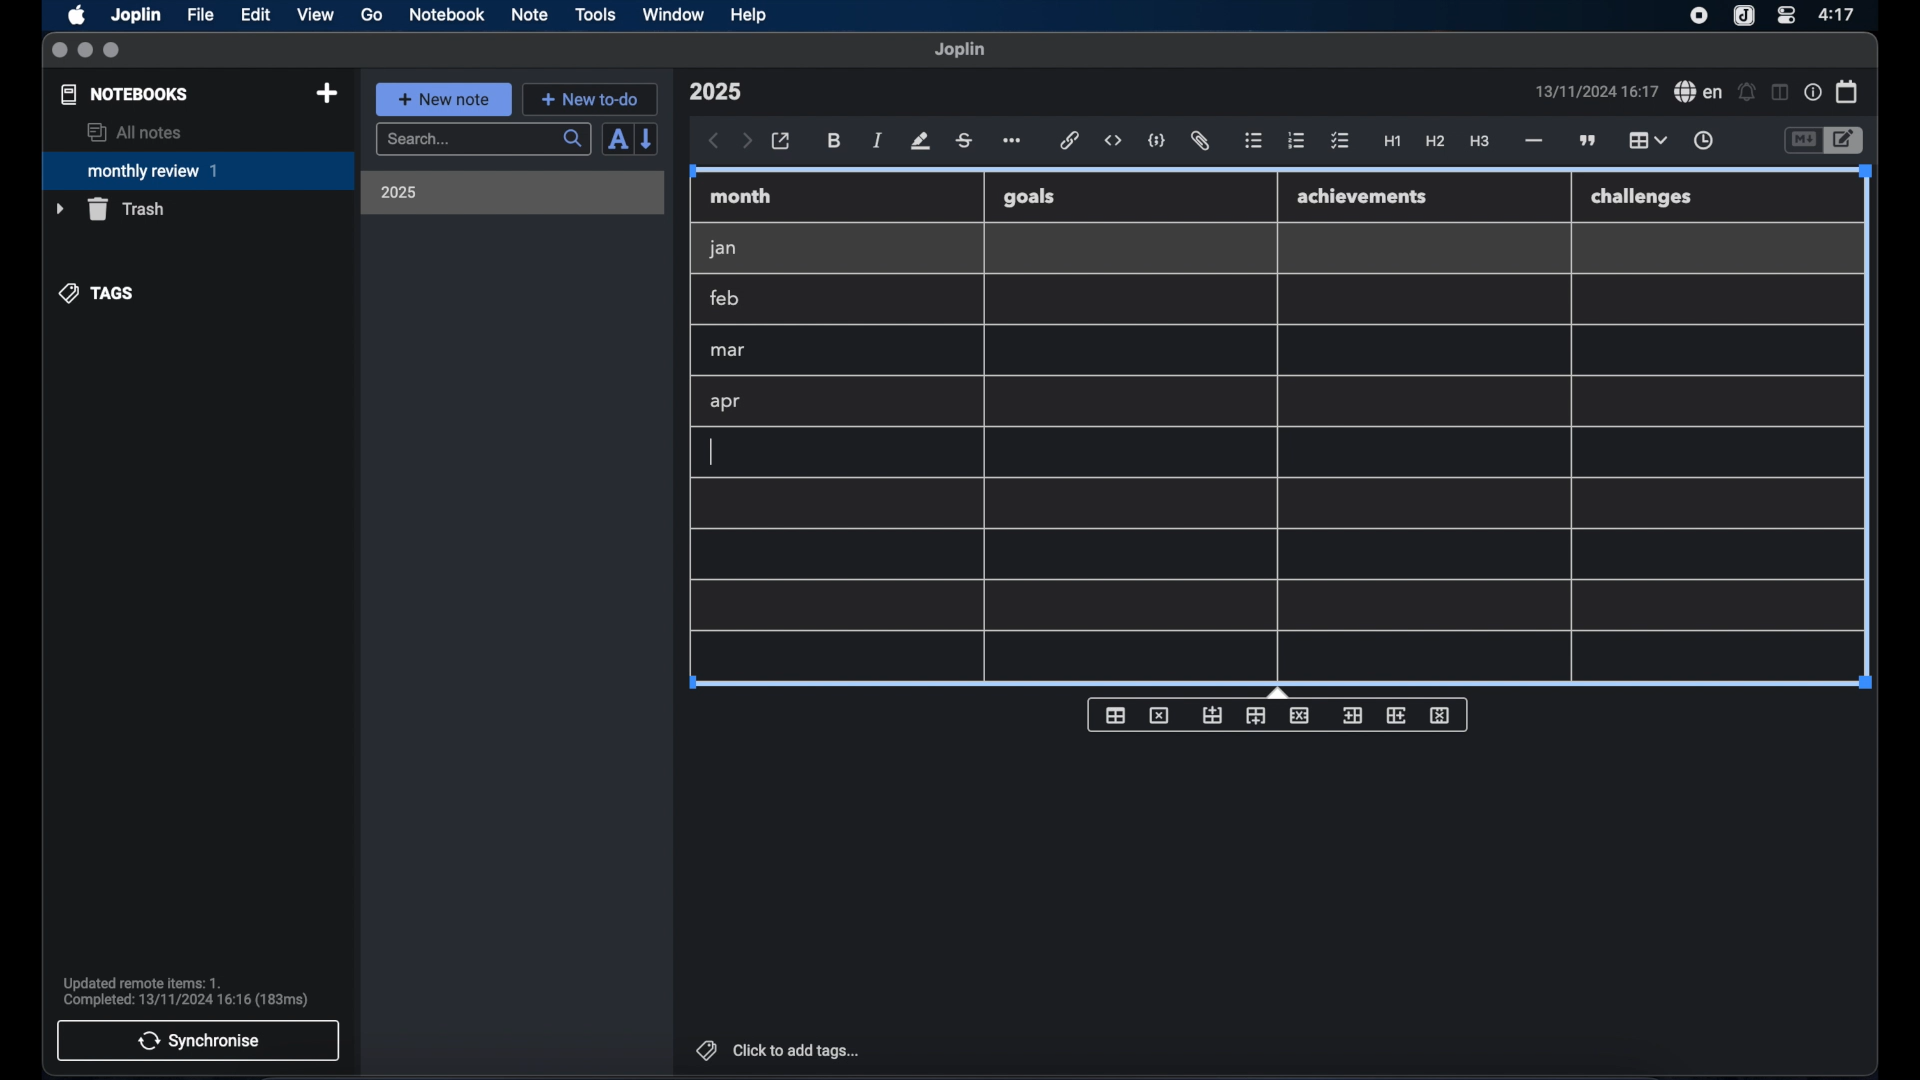 The height and width of the screenshot is (1080, 1920). What do you see at coordinates (1029, 196) in the screenshot?
I see `goals` at bounding box center [1029, 196].